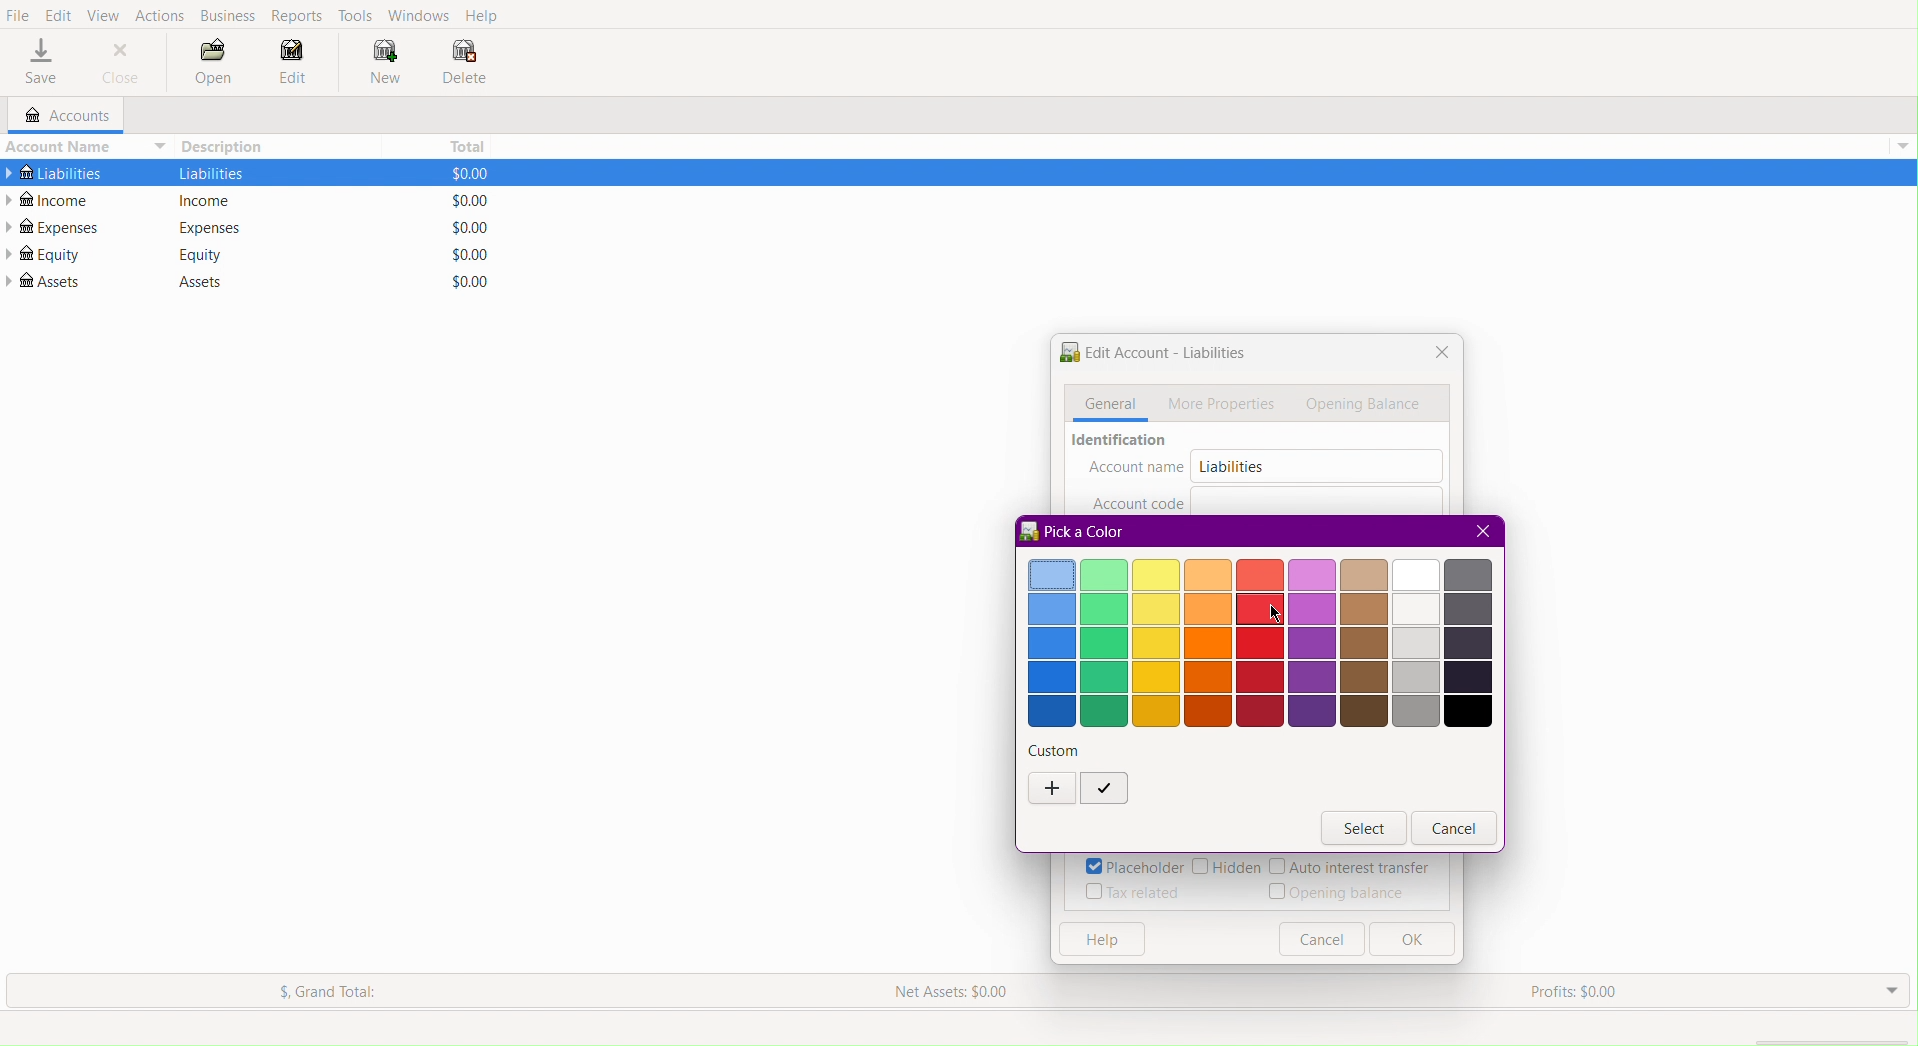  What do you see at coordinates (1573, 993) in the screenshot?
I see `Profits` at bounding box center [1573, 993].